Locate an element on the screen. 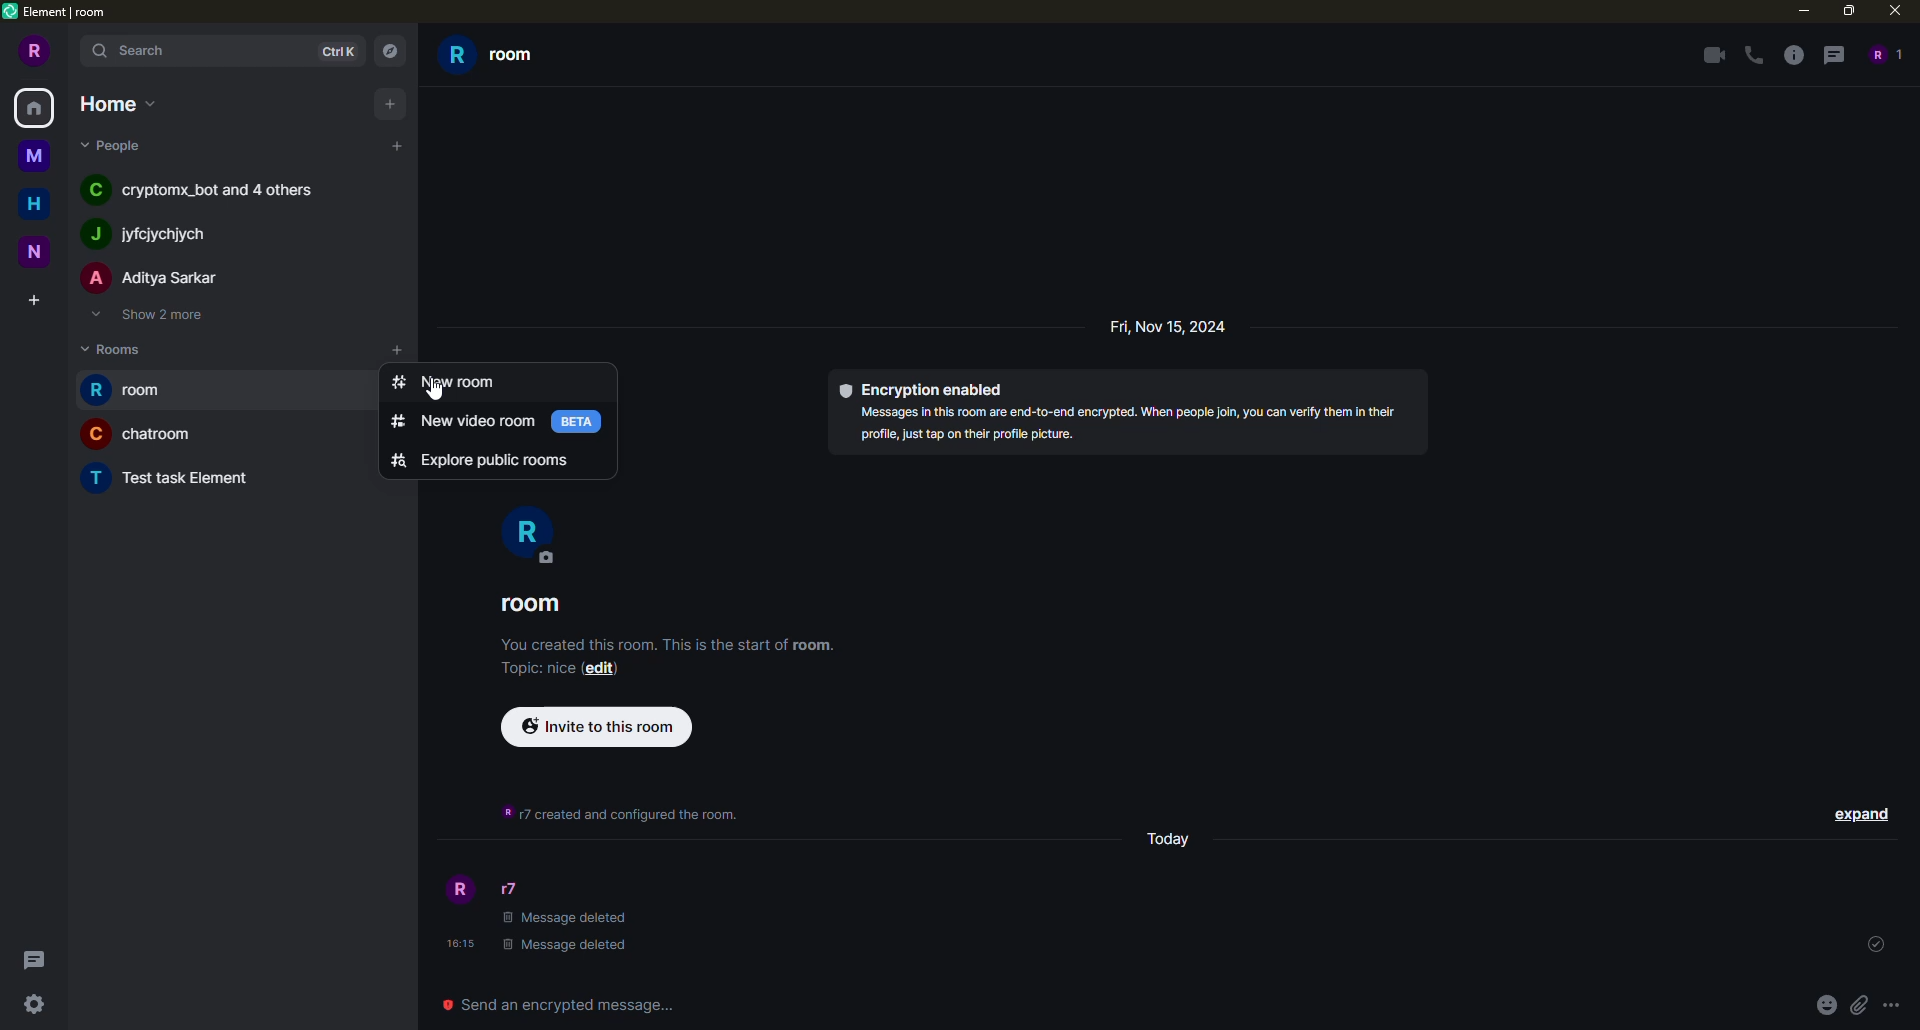  people is located at coordinates (1885, 52).